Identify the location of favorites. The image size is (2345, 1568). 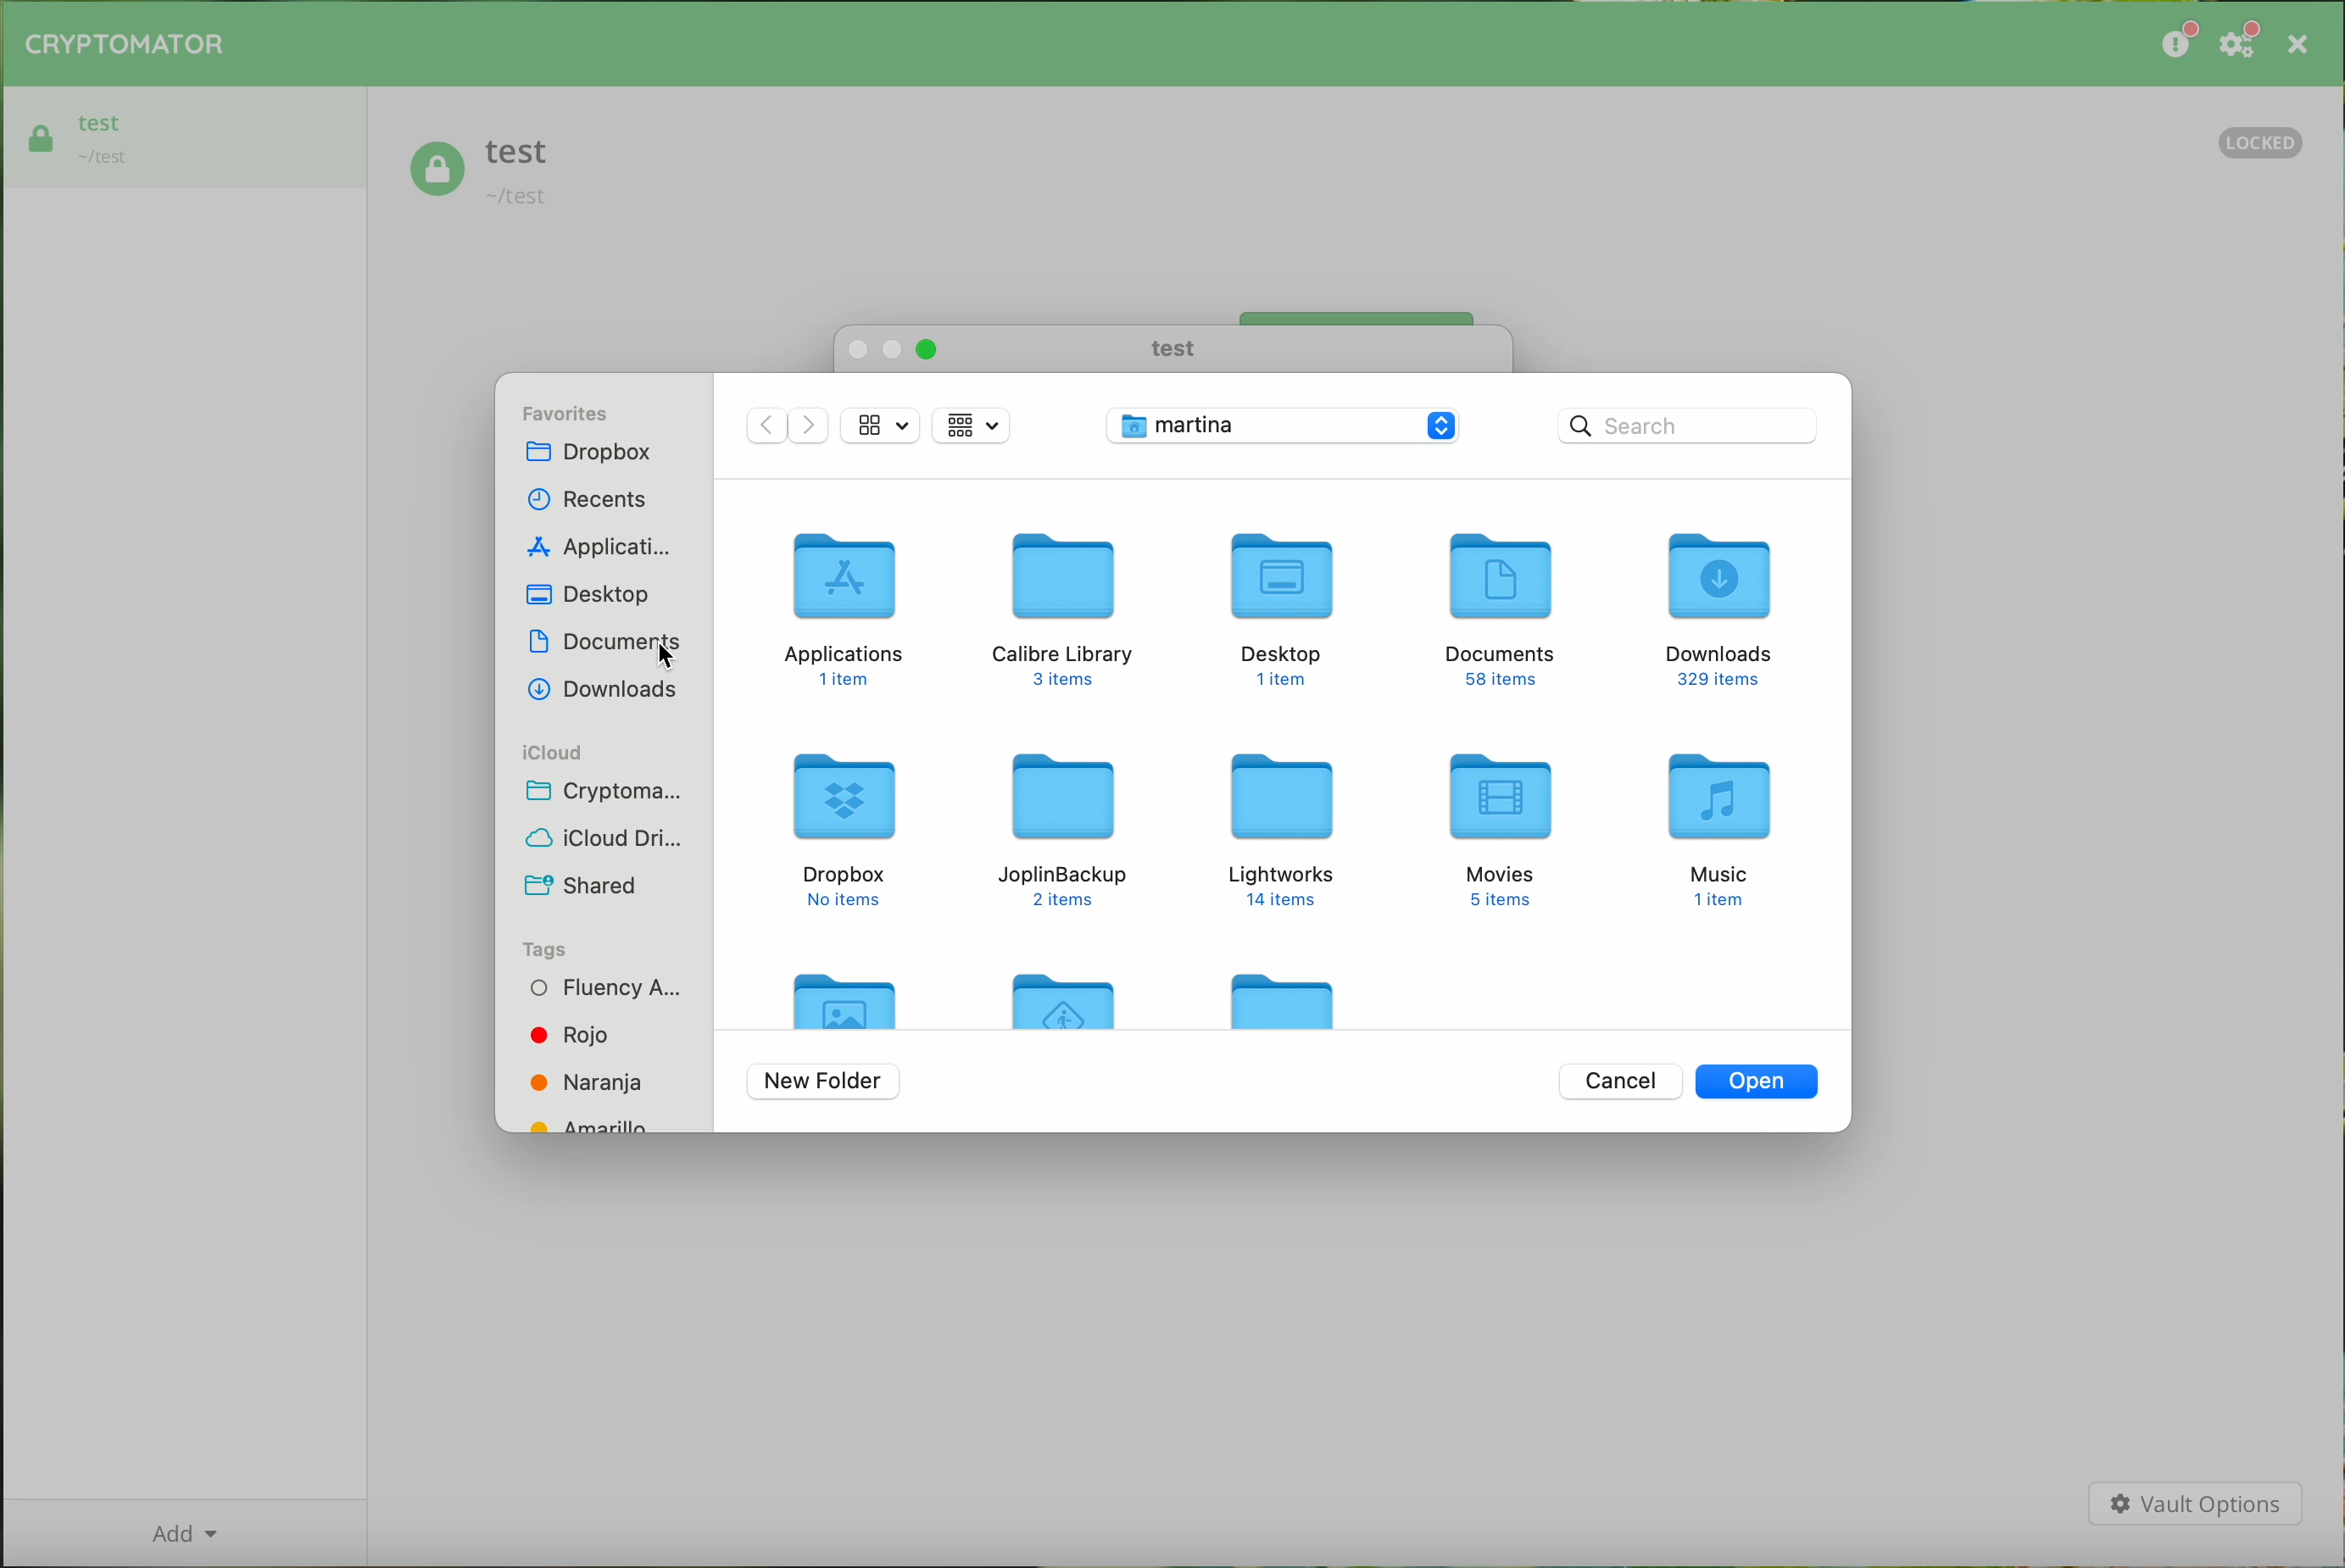
(569, 410).